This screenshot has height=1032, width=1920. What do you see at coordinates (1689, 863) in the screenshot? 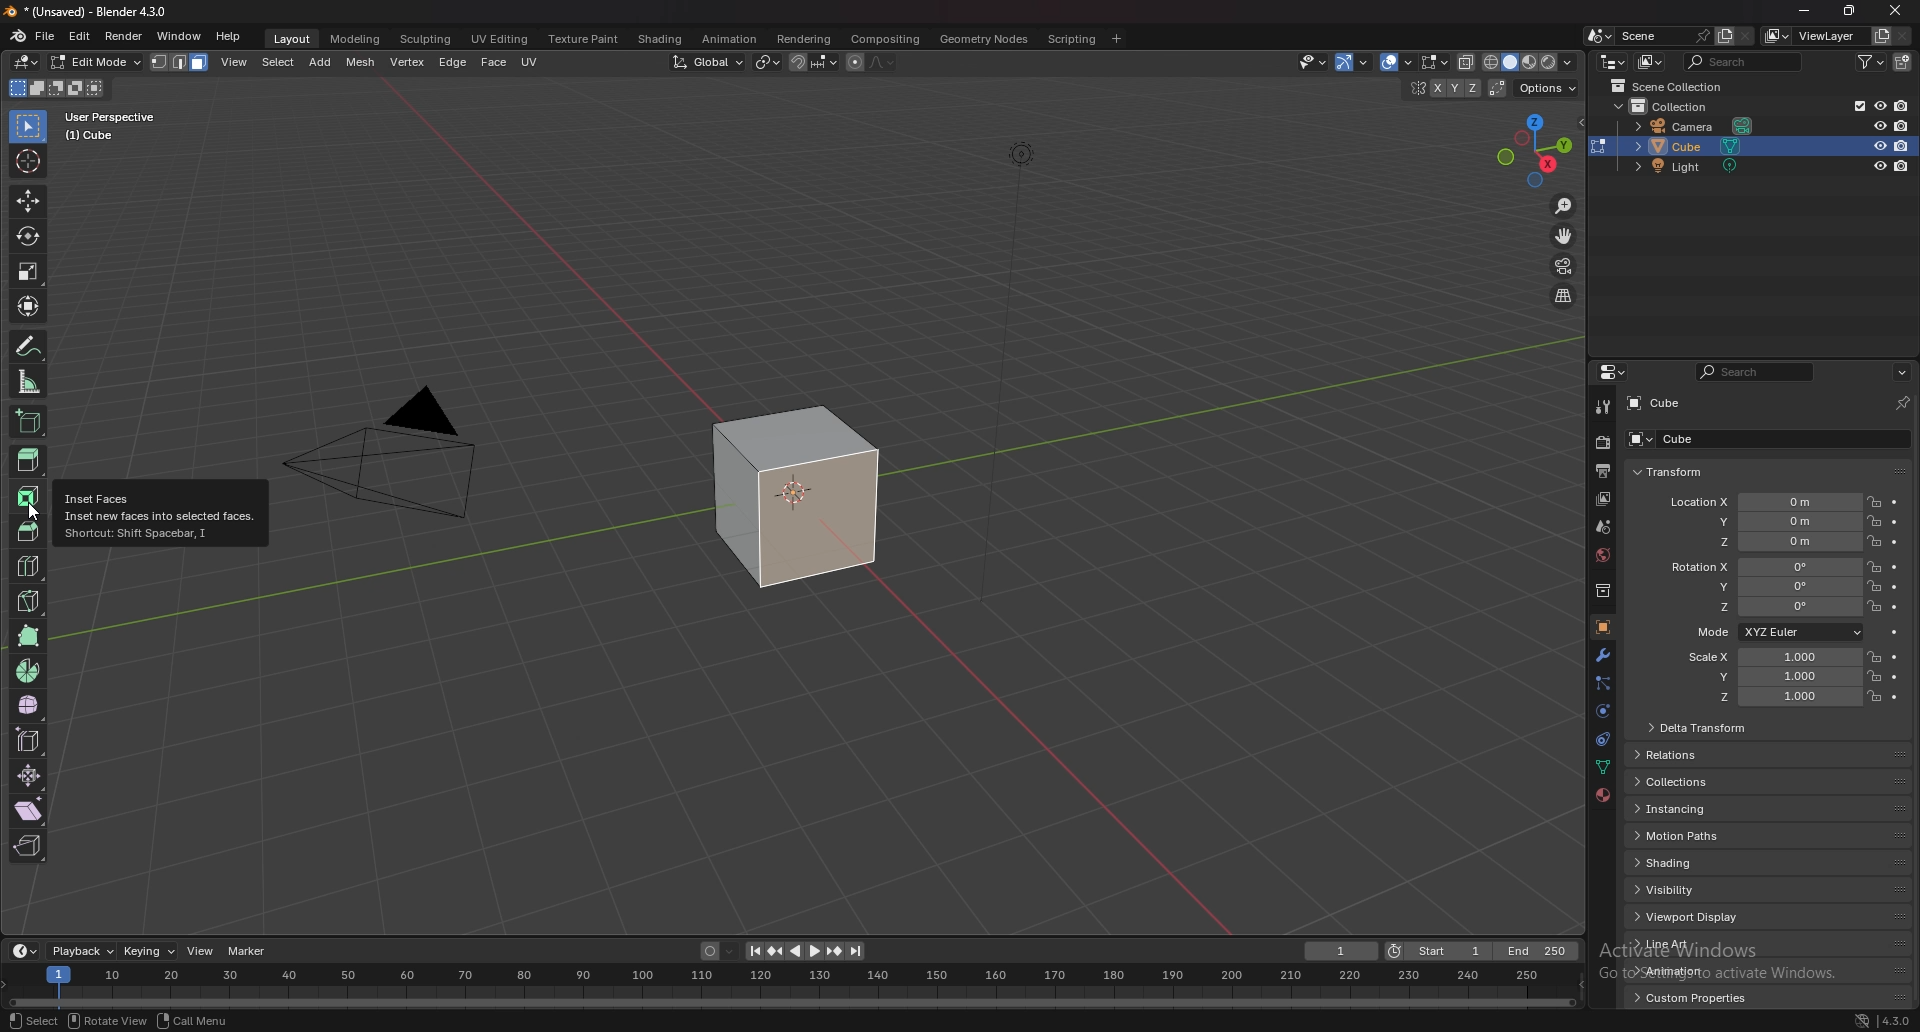
I see `shading` at bounding box center [1689, 863].